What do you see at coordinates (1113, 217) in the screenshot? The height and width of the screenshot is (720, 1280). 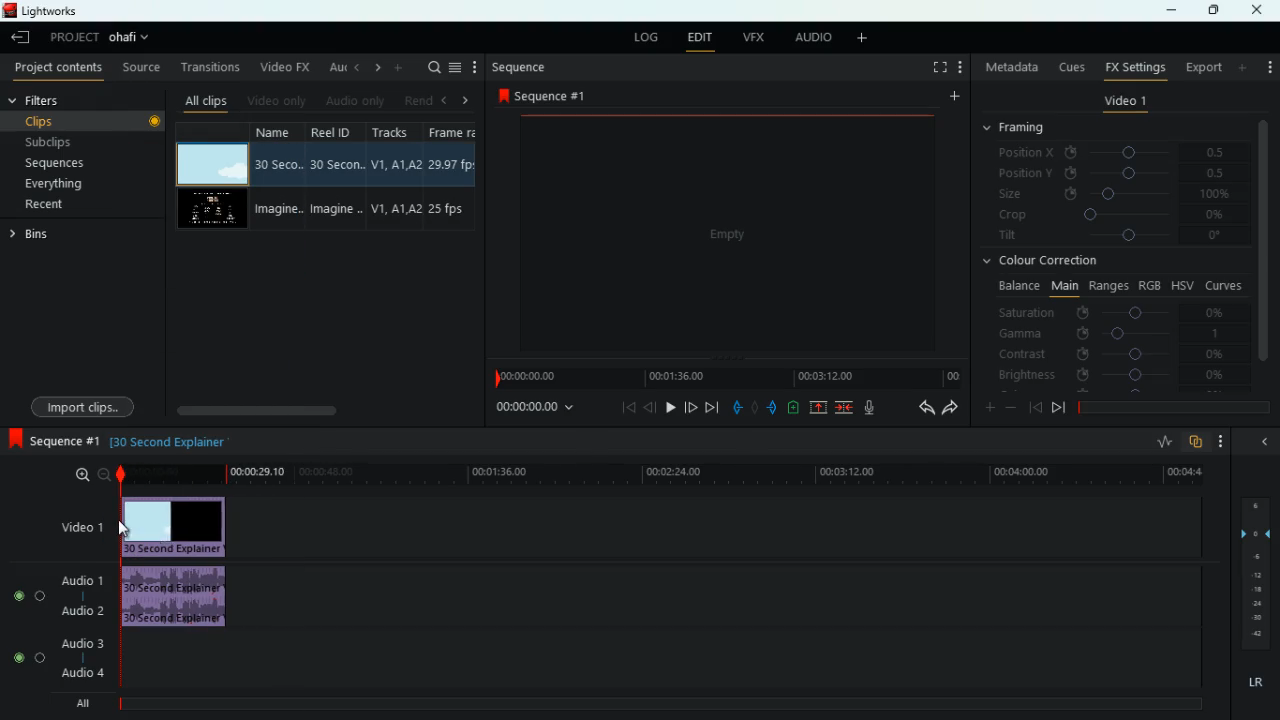 I see `crop` at bounding box center [1113, 217].